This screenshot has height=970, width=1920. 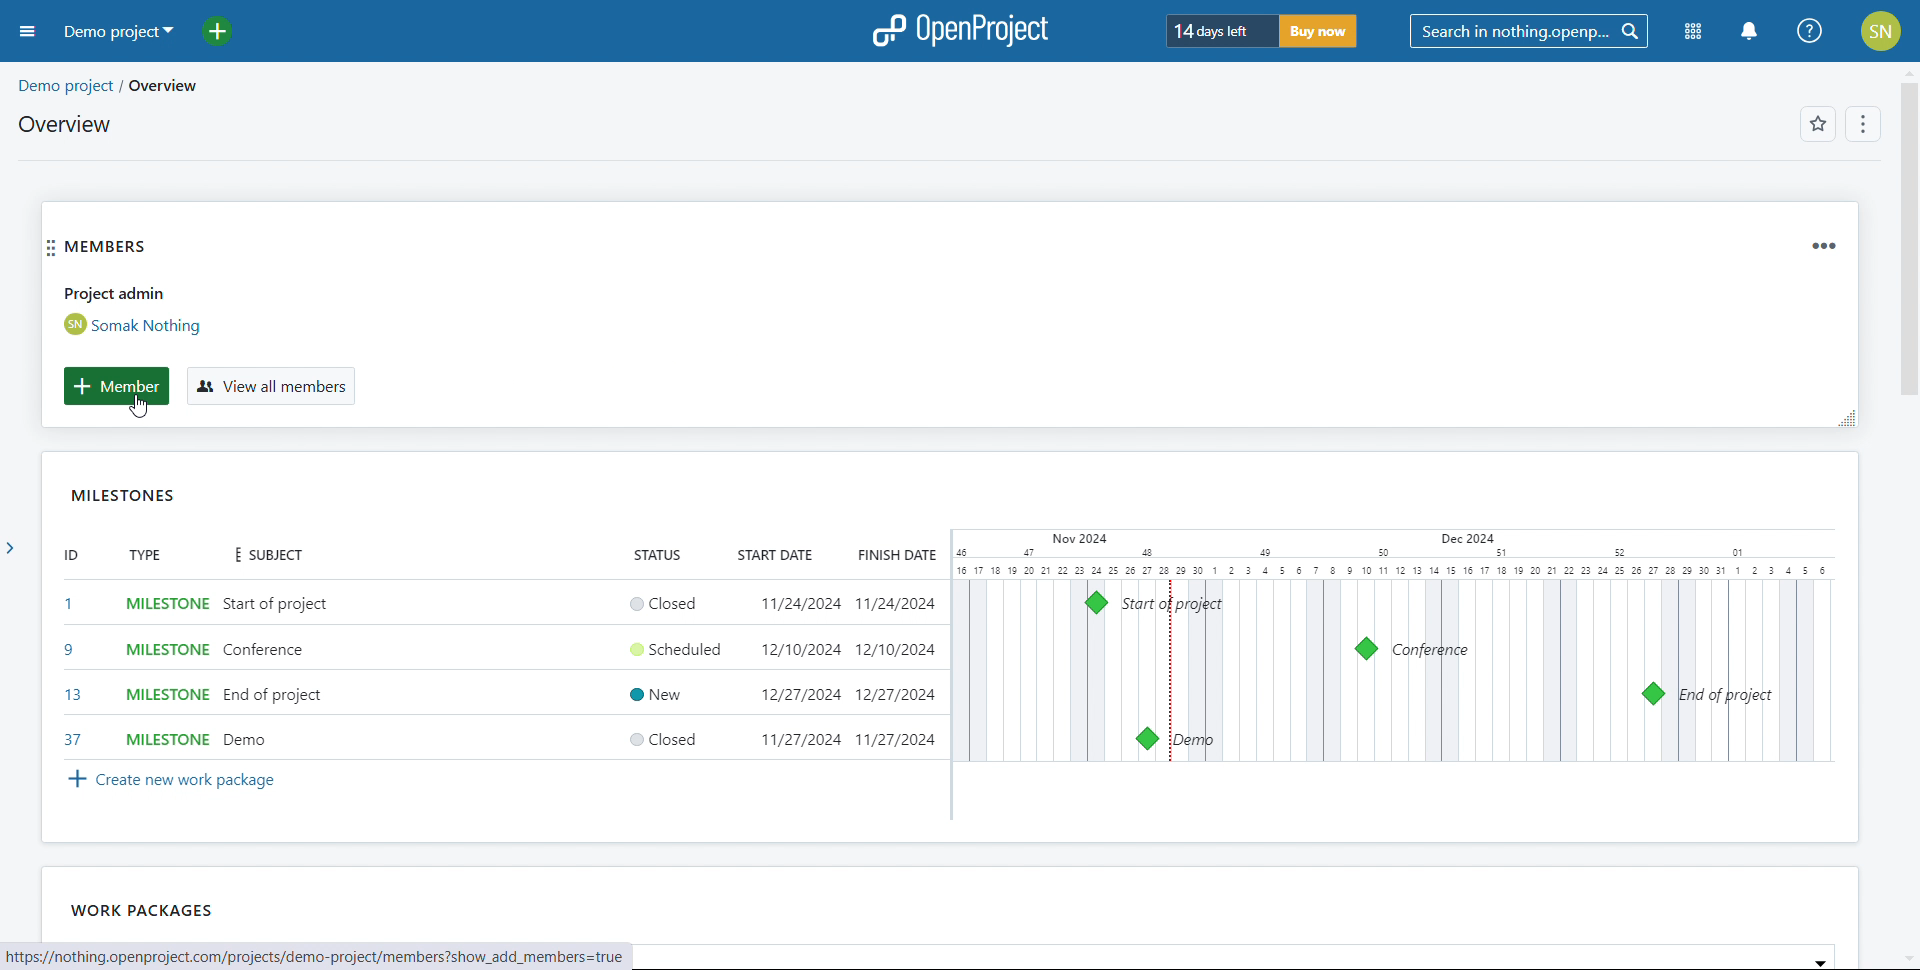 What do you see at coordinates (800, 604) in the screenshot?
I see `set start date` at bounding box center [800, 604].